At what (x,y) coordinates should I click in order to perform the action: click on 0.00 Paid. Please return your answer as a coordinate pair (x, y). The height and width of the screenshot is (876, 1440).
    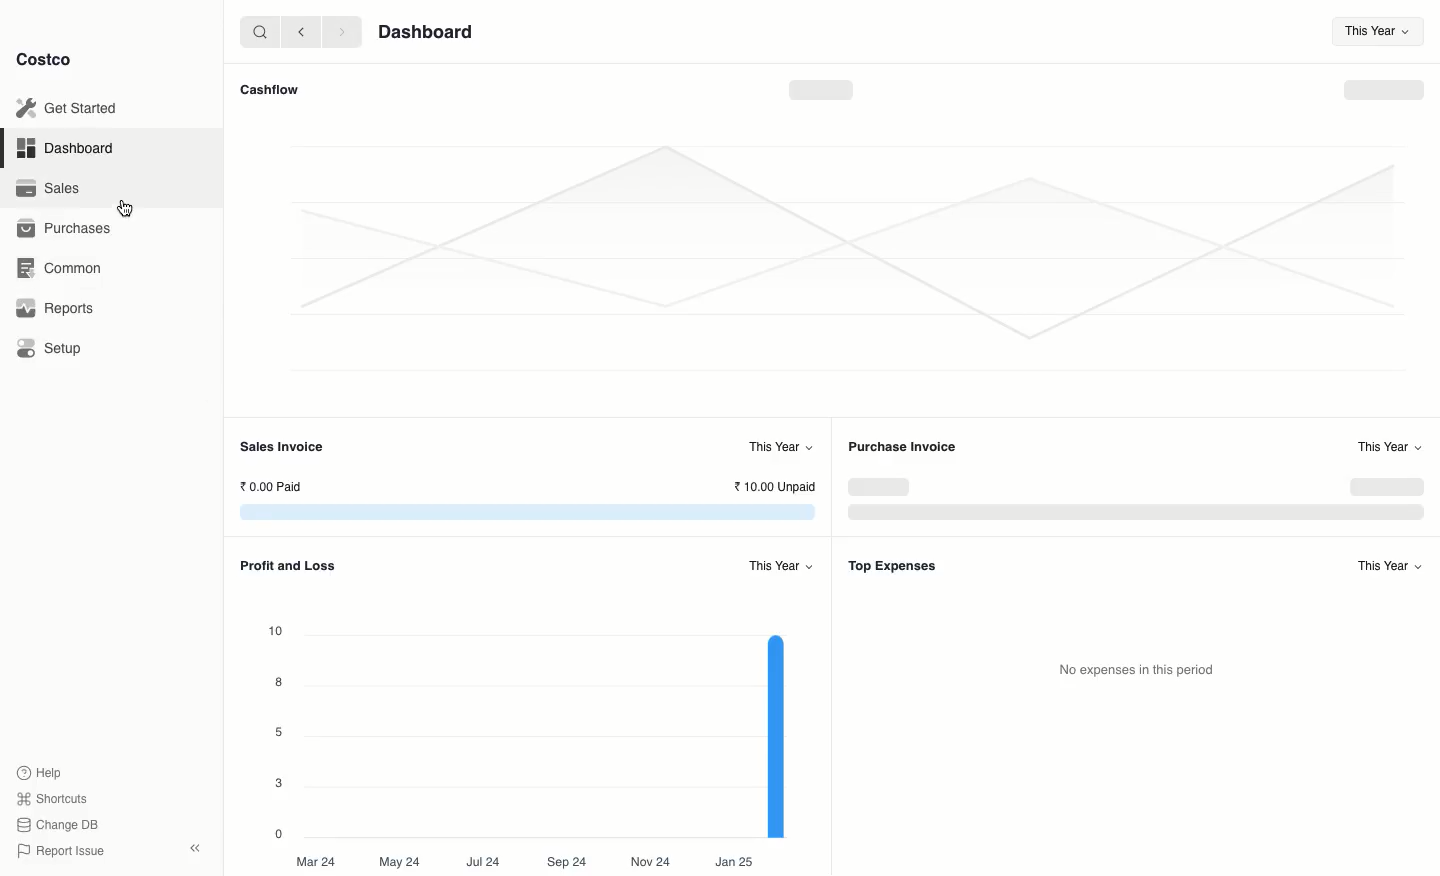
    Looking at the image, I should click on (273, 487).